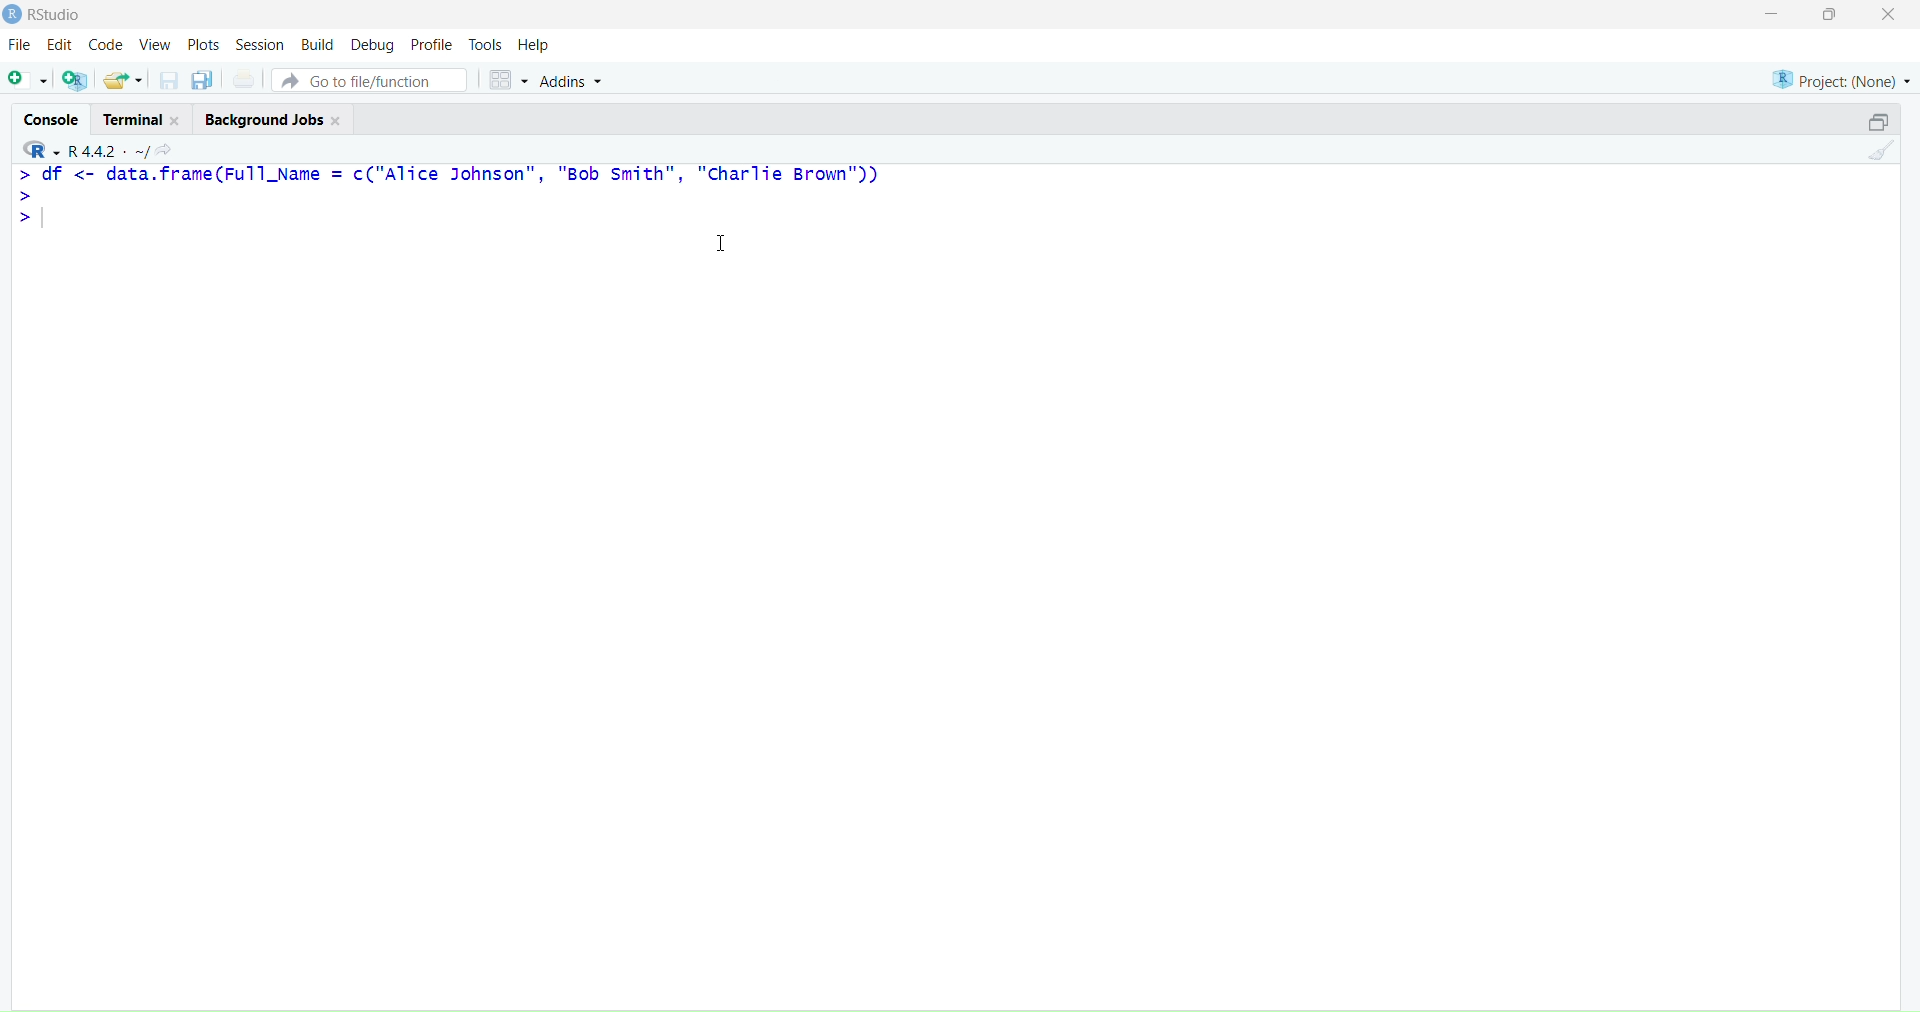  I want to click on Profile, so click(432, 45).